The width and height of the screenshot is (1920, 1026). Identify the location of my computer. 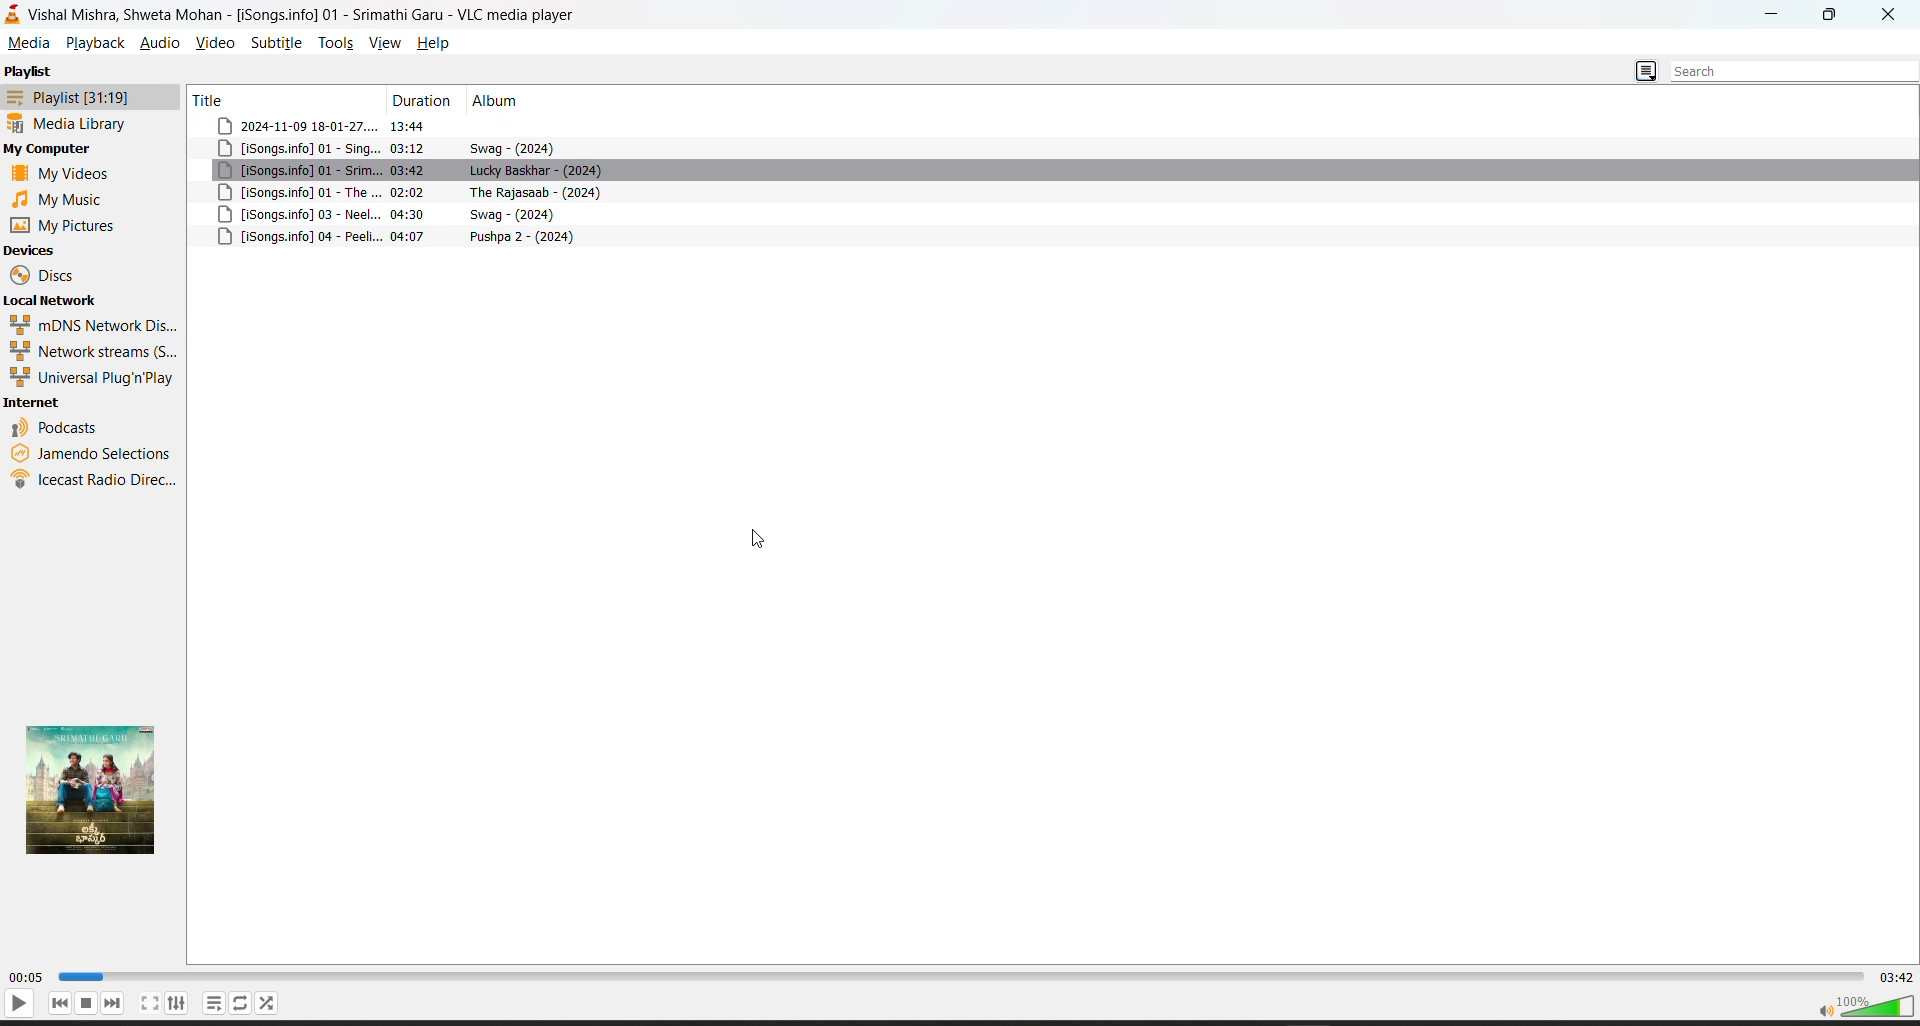
(50, 148).